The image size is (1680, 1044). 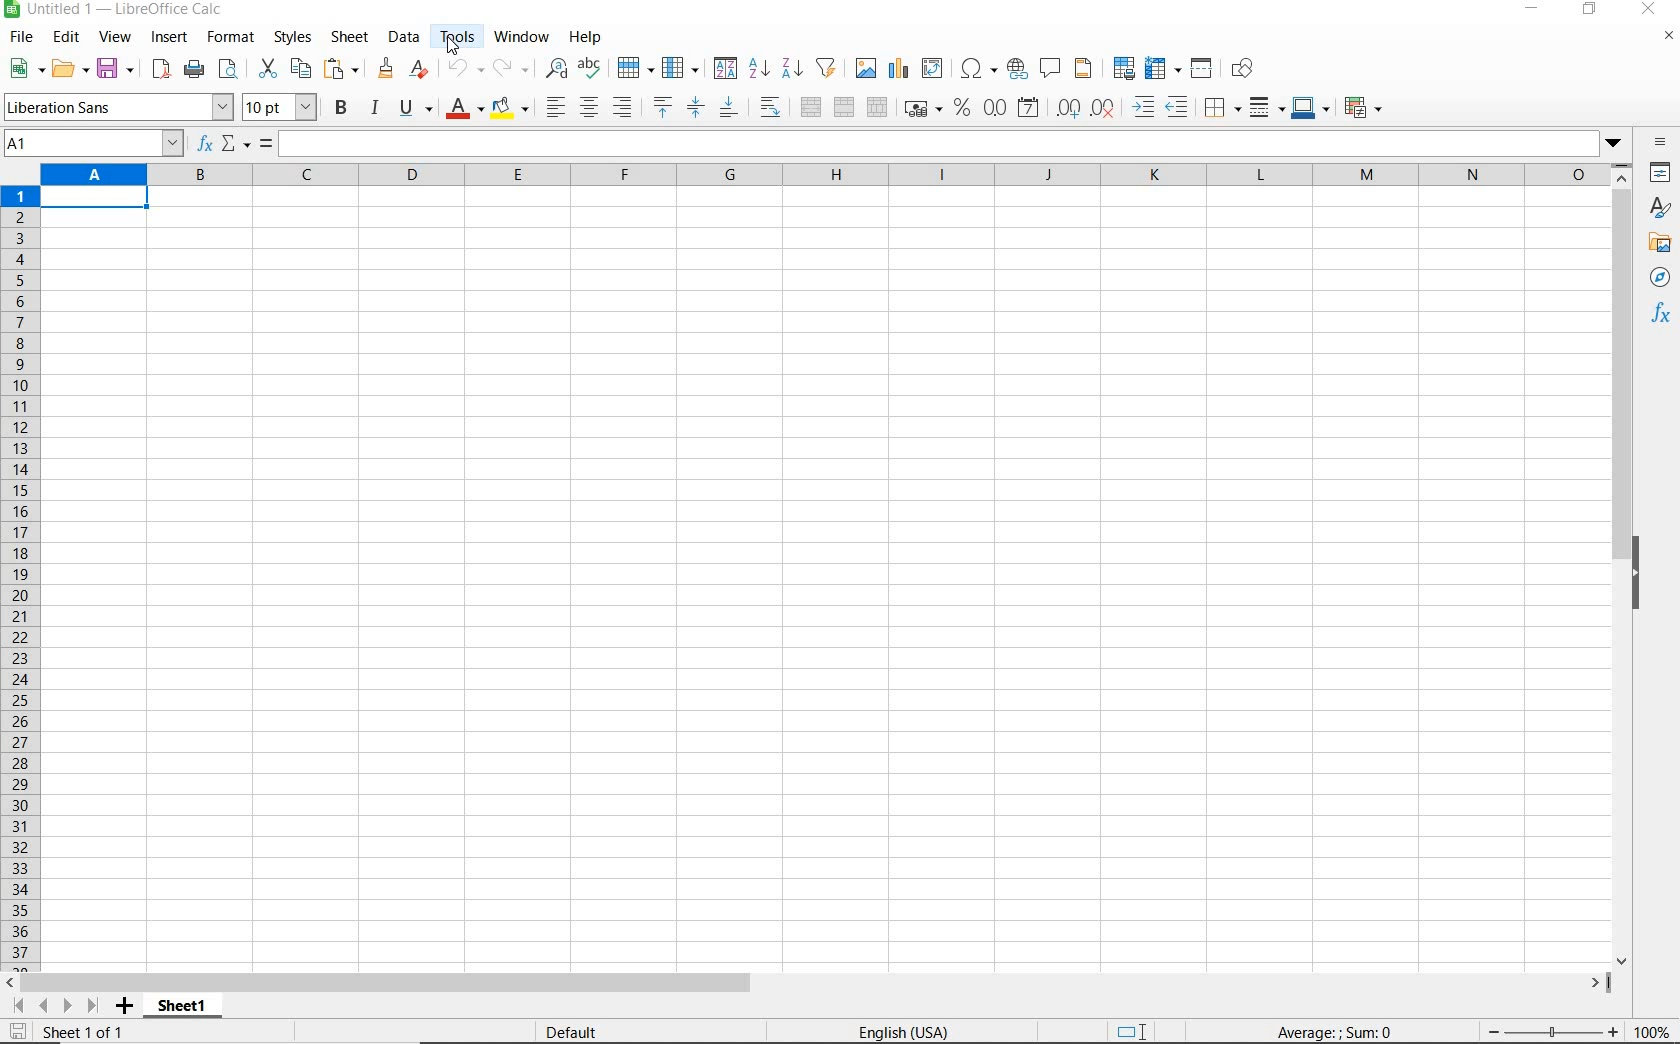 I want to click on align left, so click(x=555, y=108).